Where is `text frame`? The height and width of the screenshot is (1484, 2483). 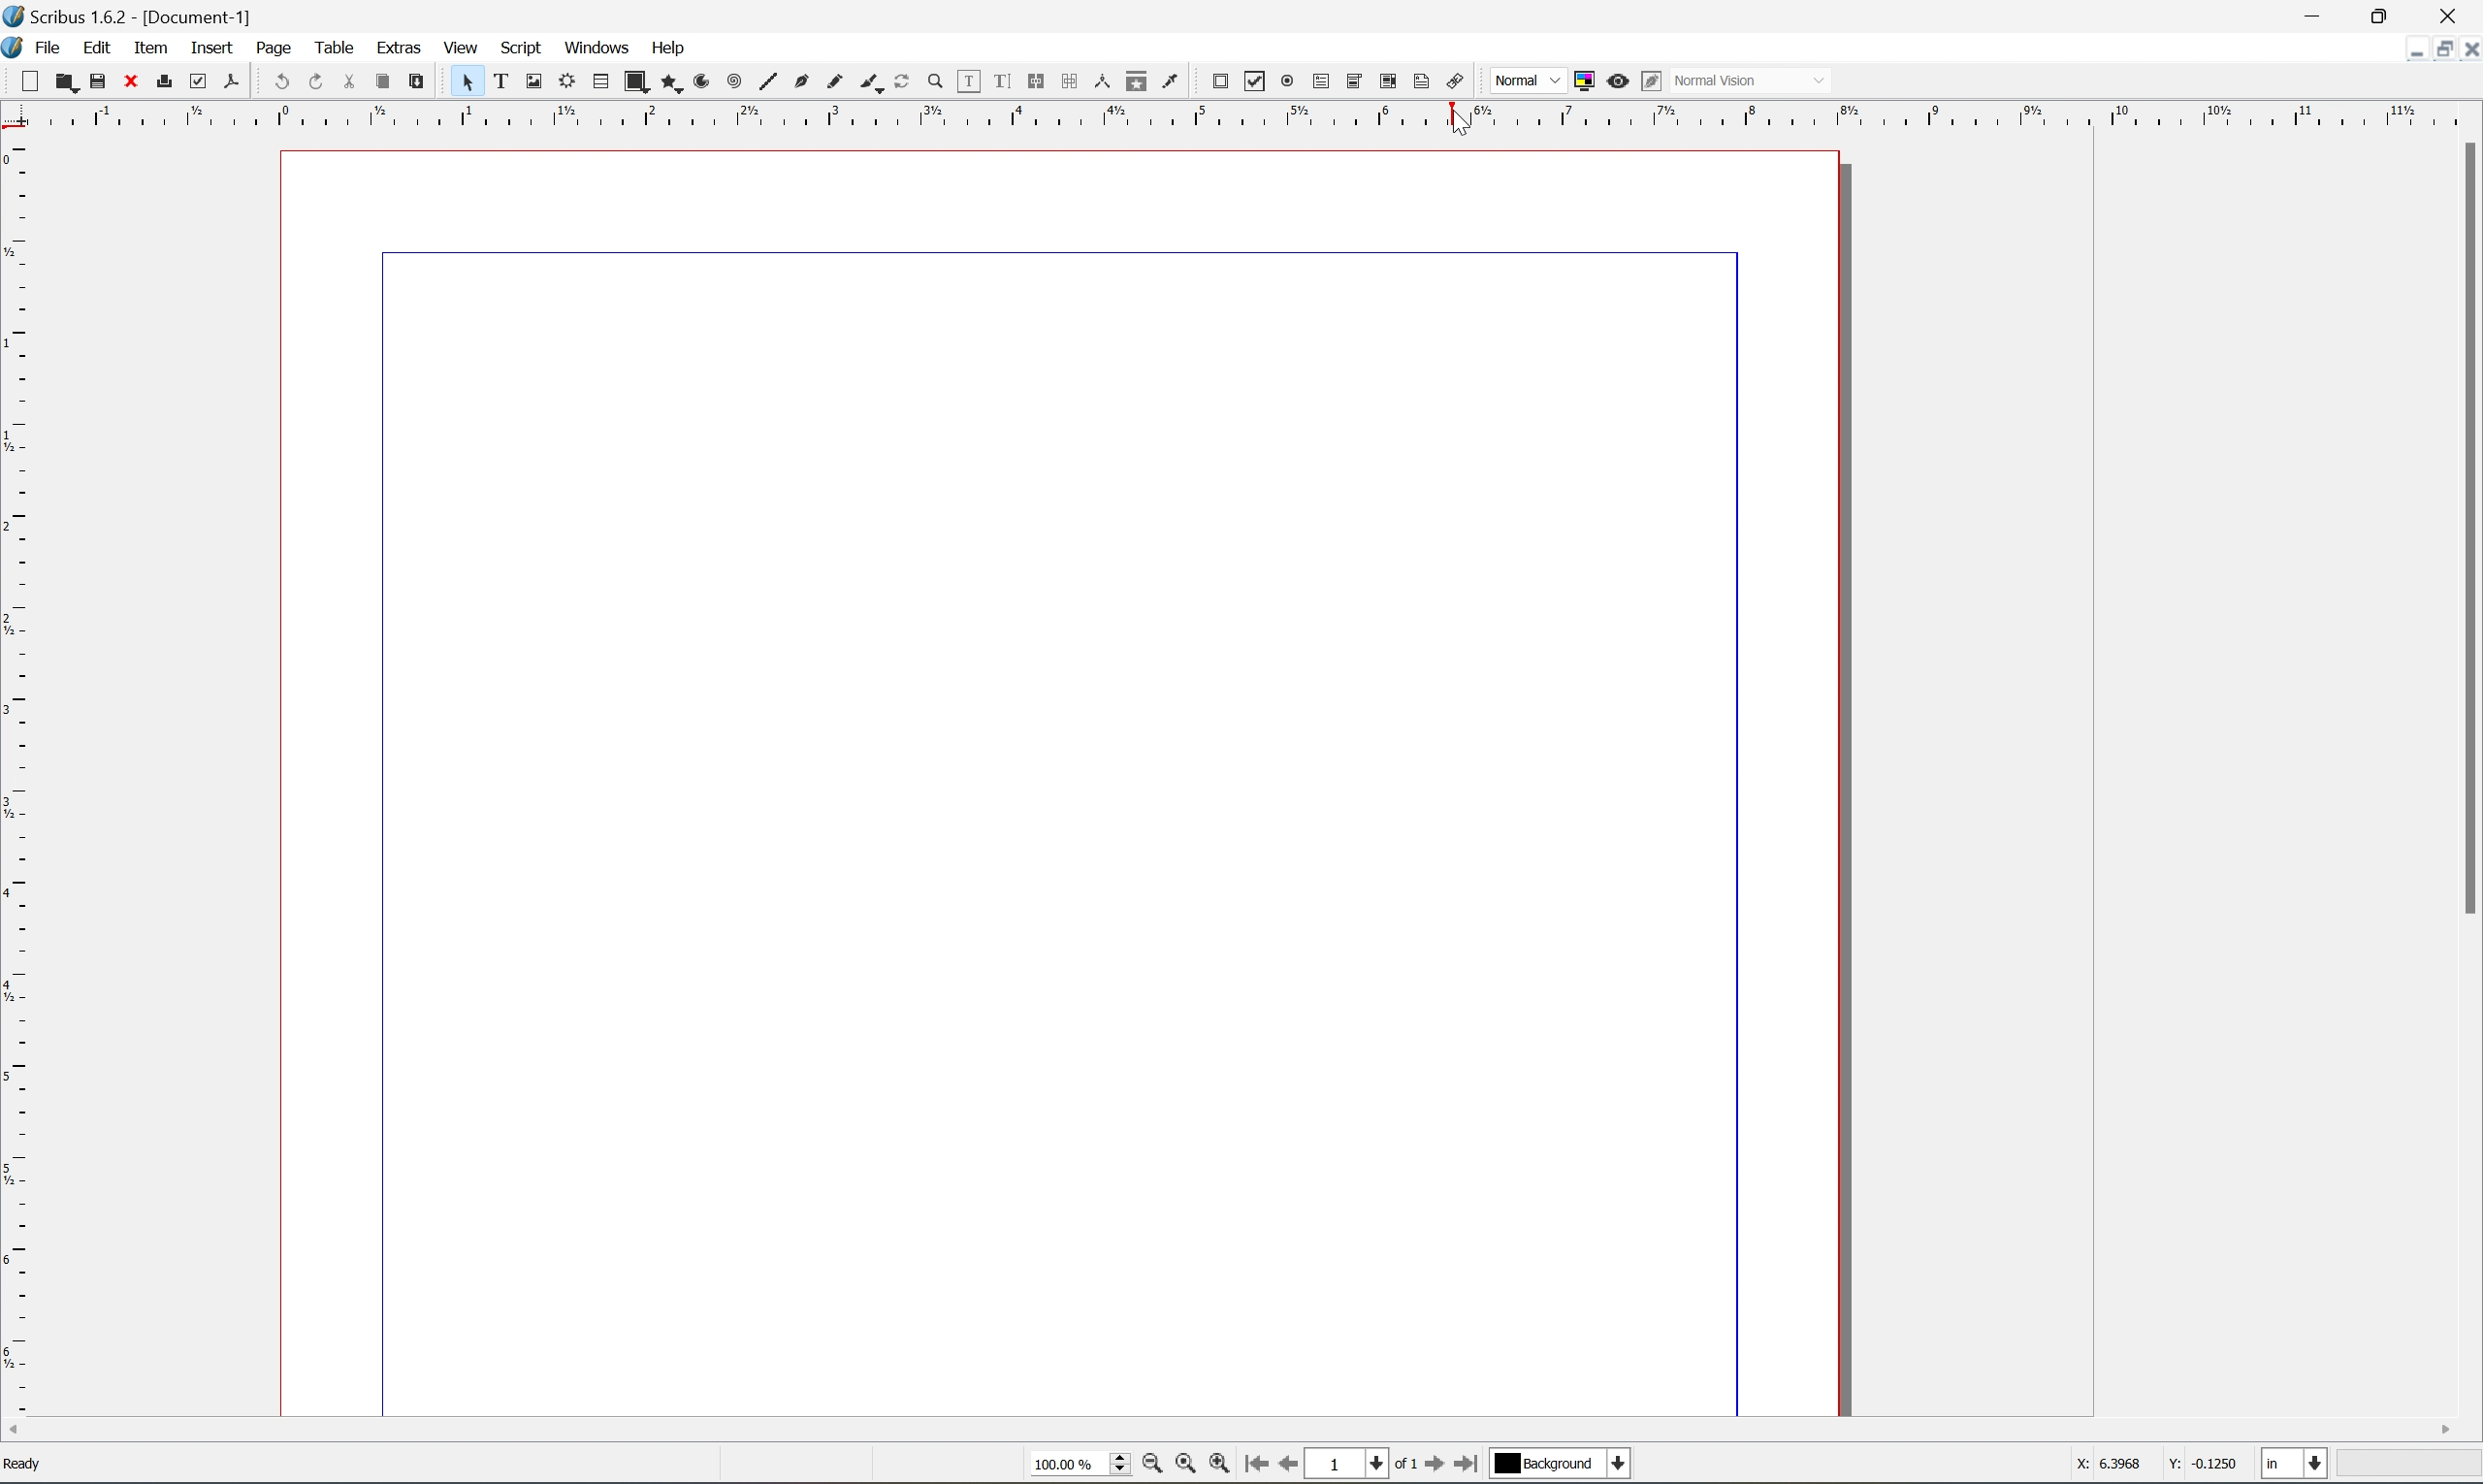
text frame is located at coordinates (500, 82).